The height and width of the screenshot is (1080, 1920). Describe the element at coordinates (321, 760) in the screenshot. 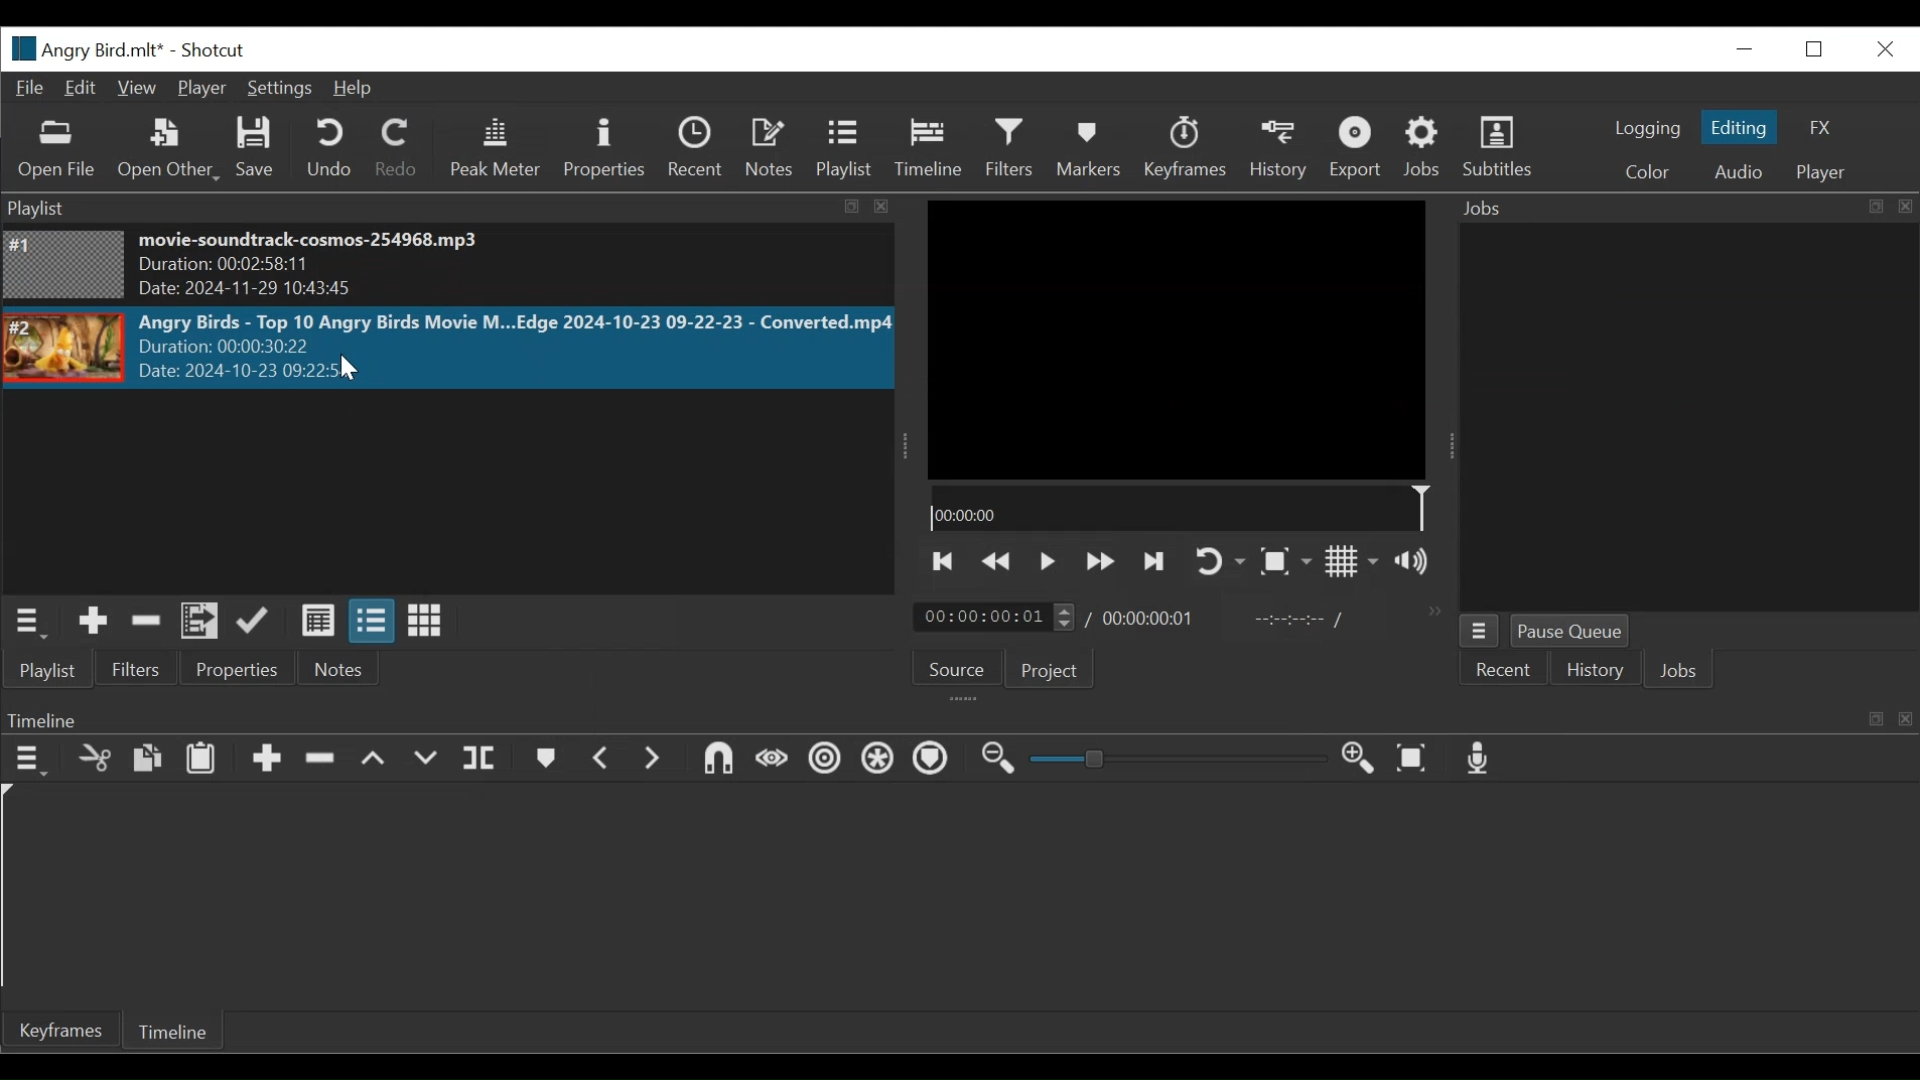

I see `Ripple Delete` at that location.